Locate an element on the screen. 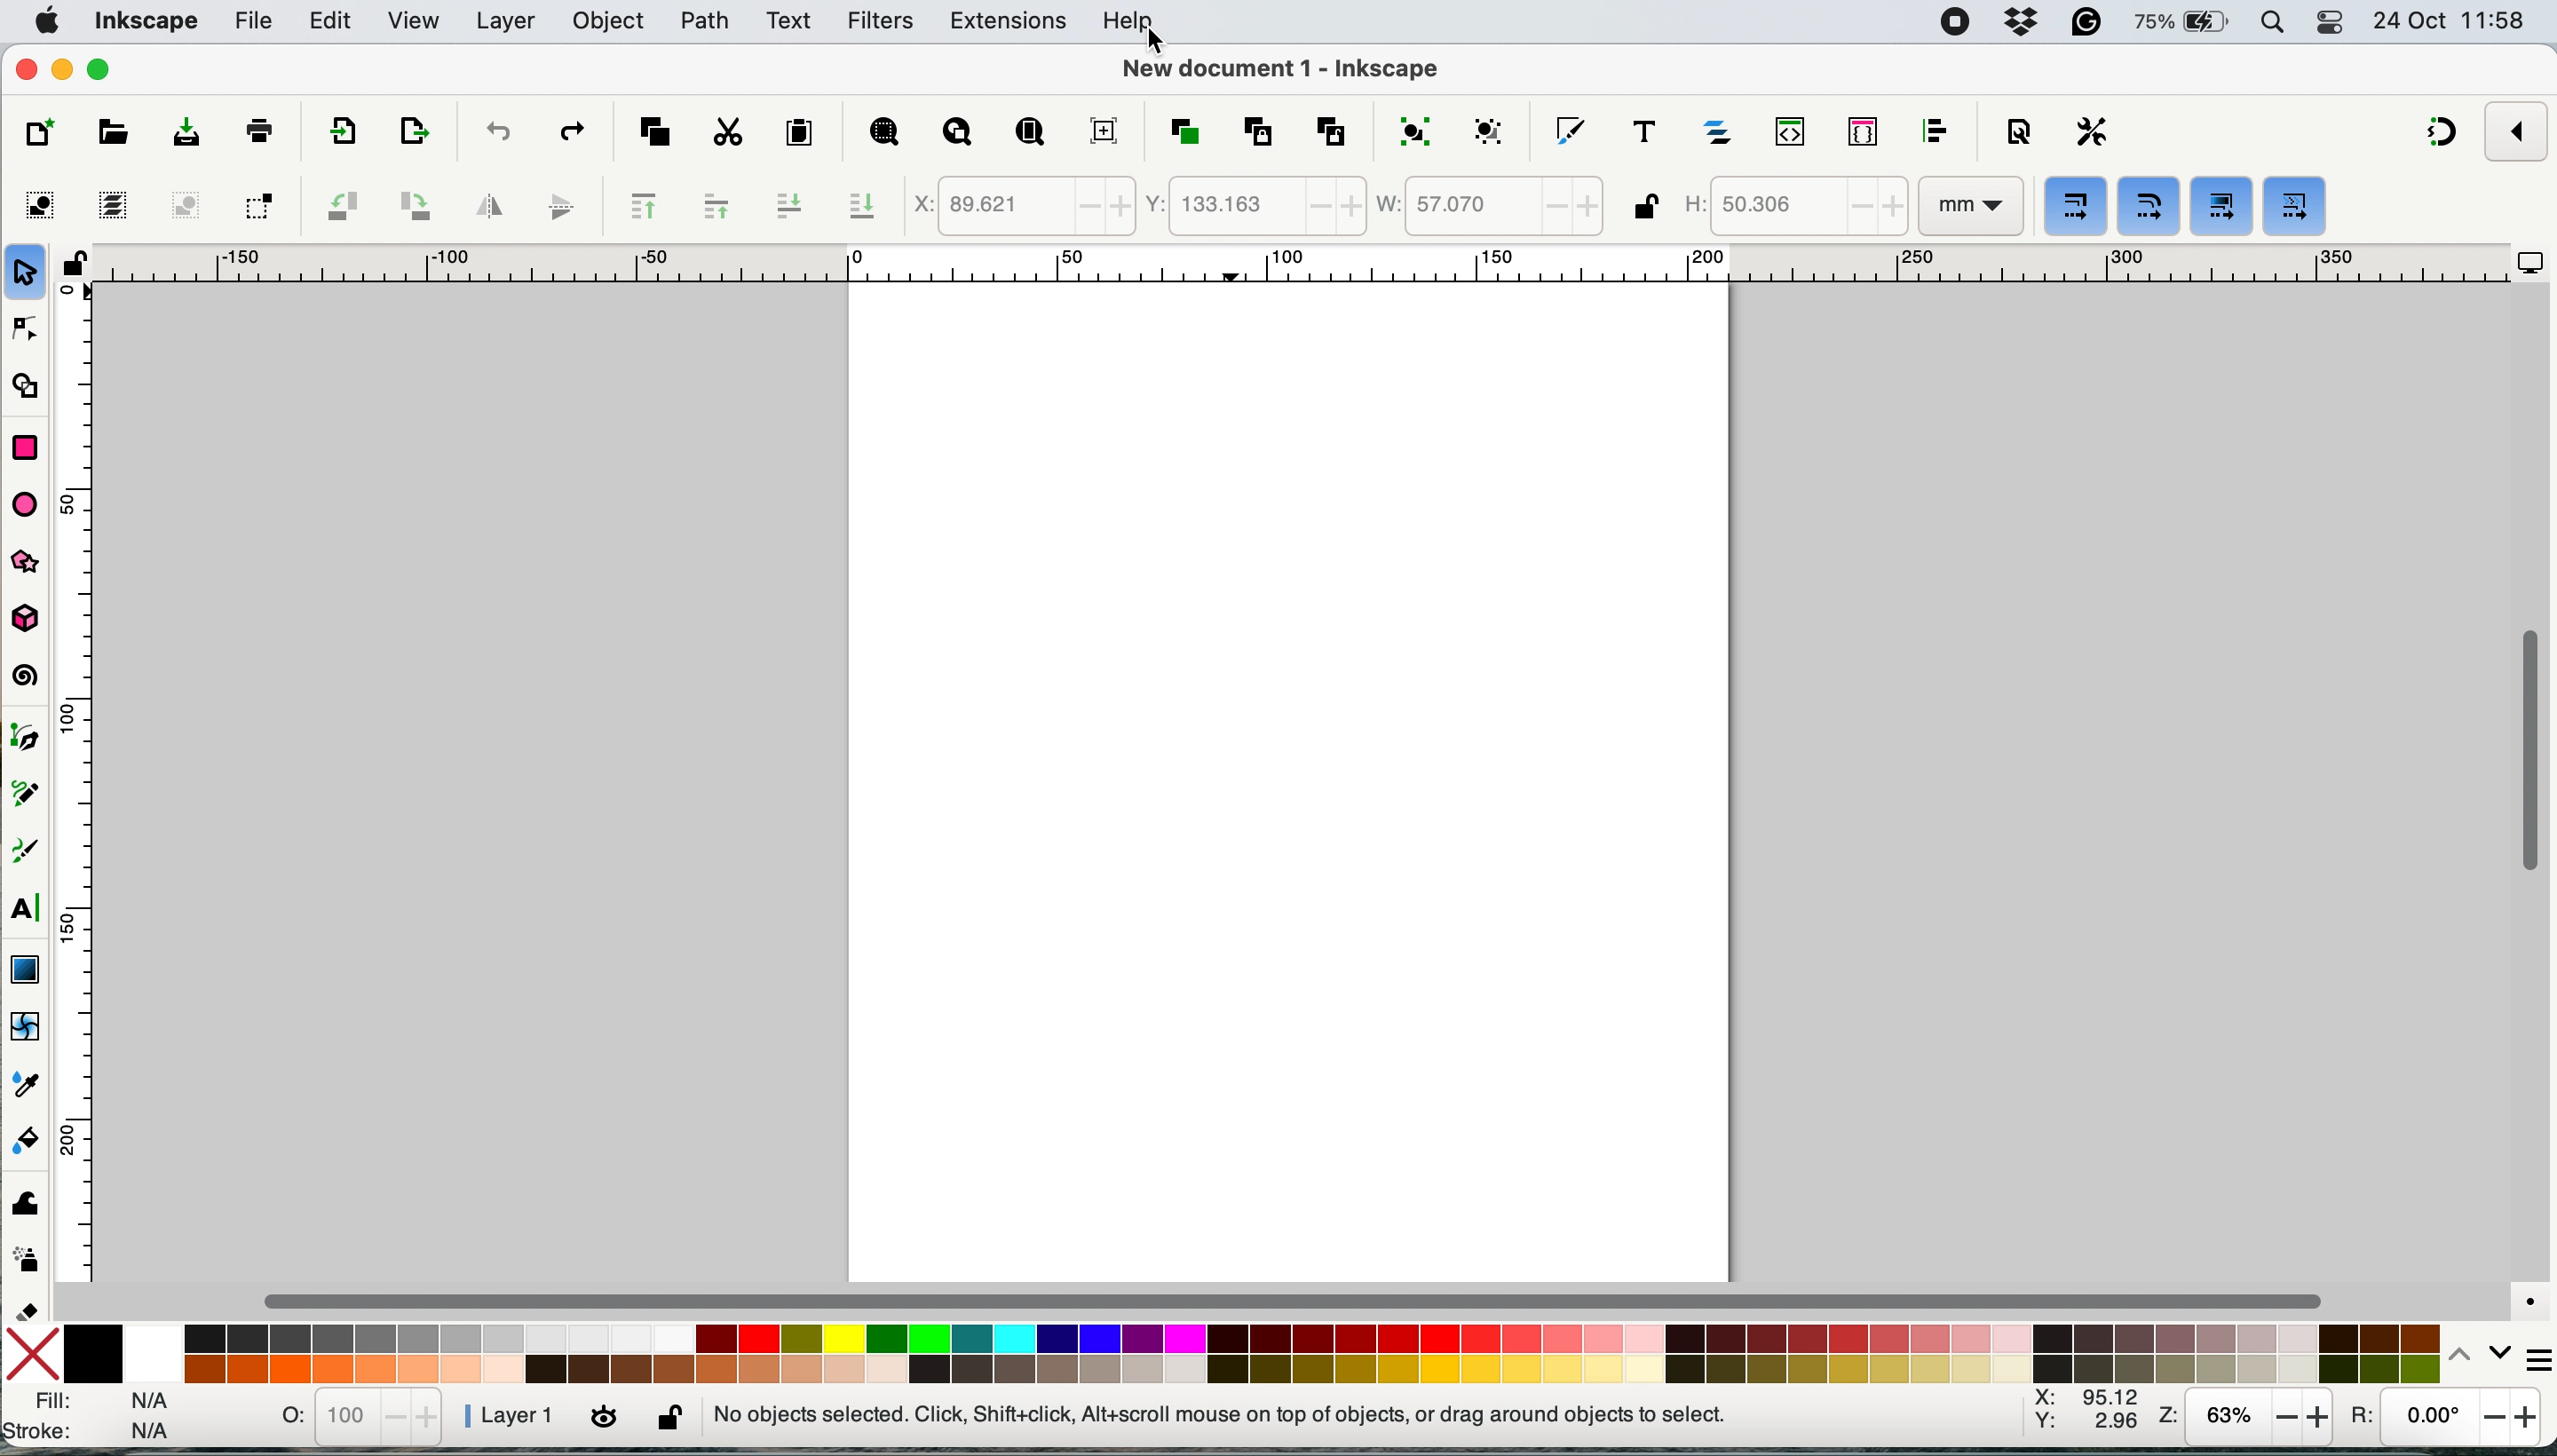 This screenshot has height=1456, width=2557. print is located at coordinates (250, 131).